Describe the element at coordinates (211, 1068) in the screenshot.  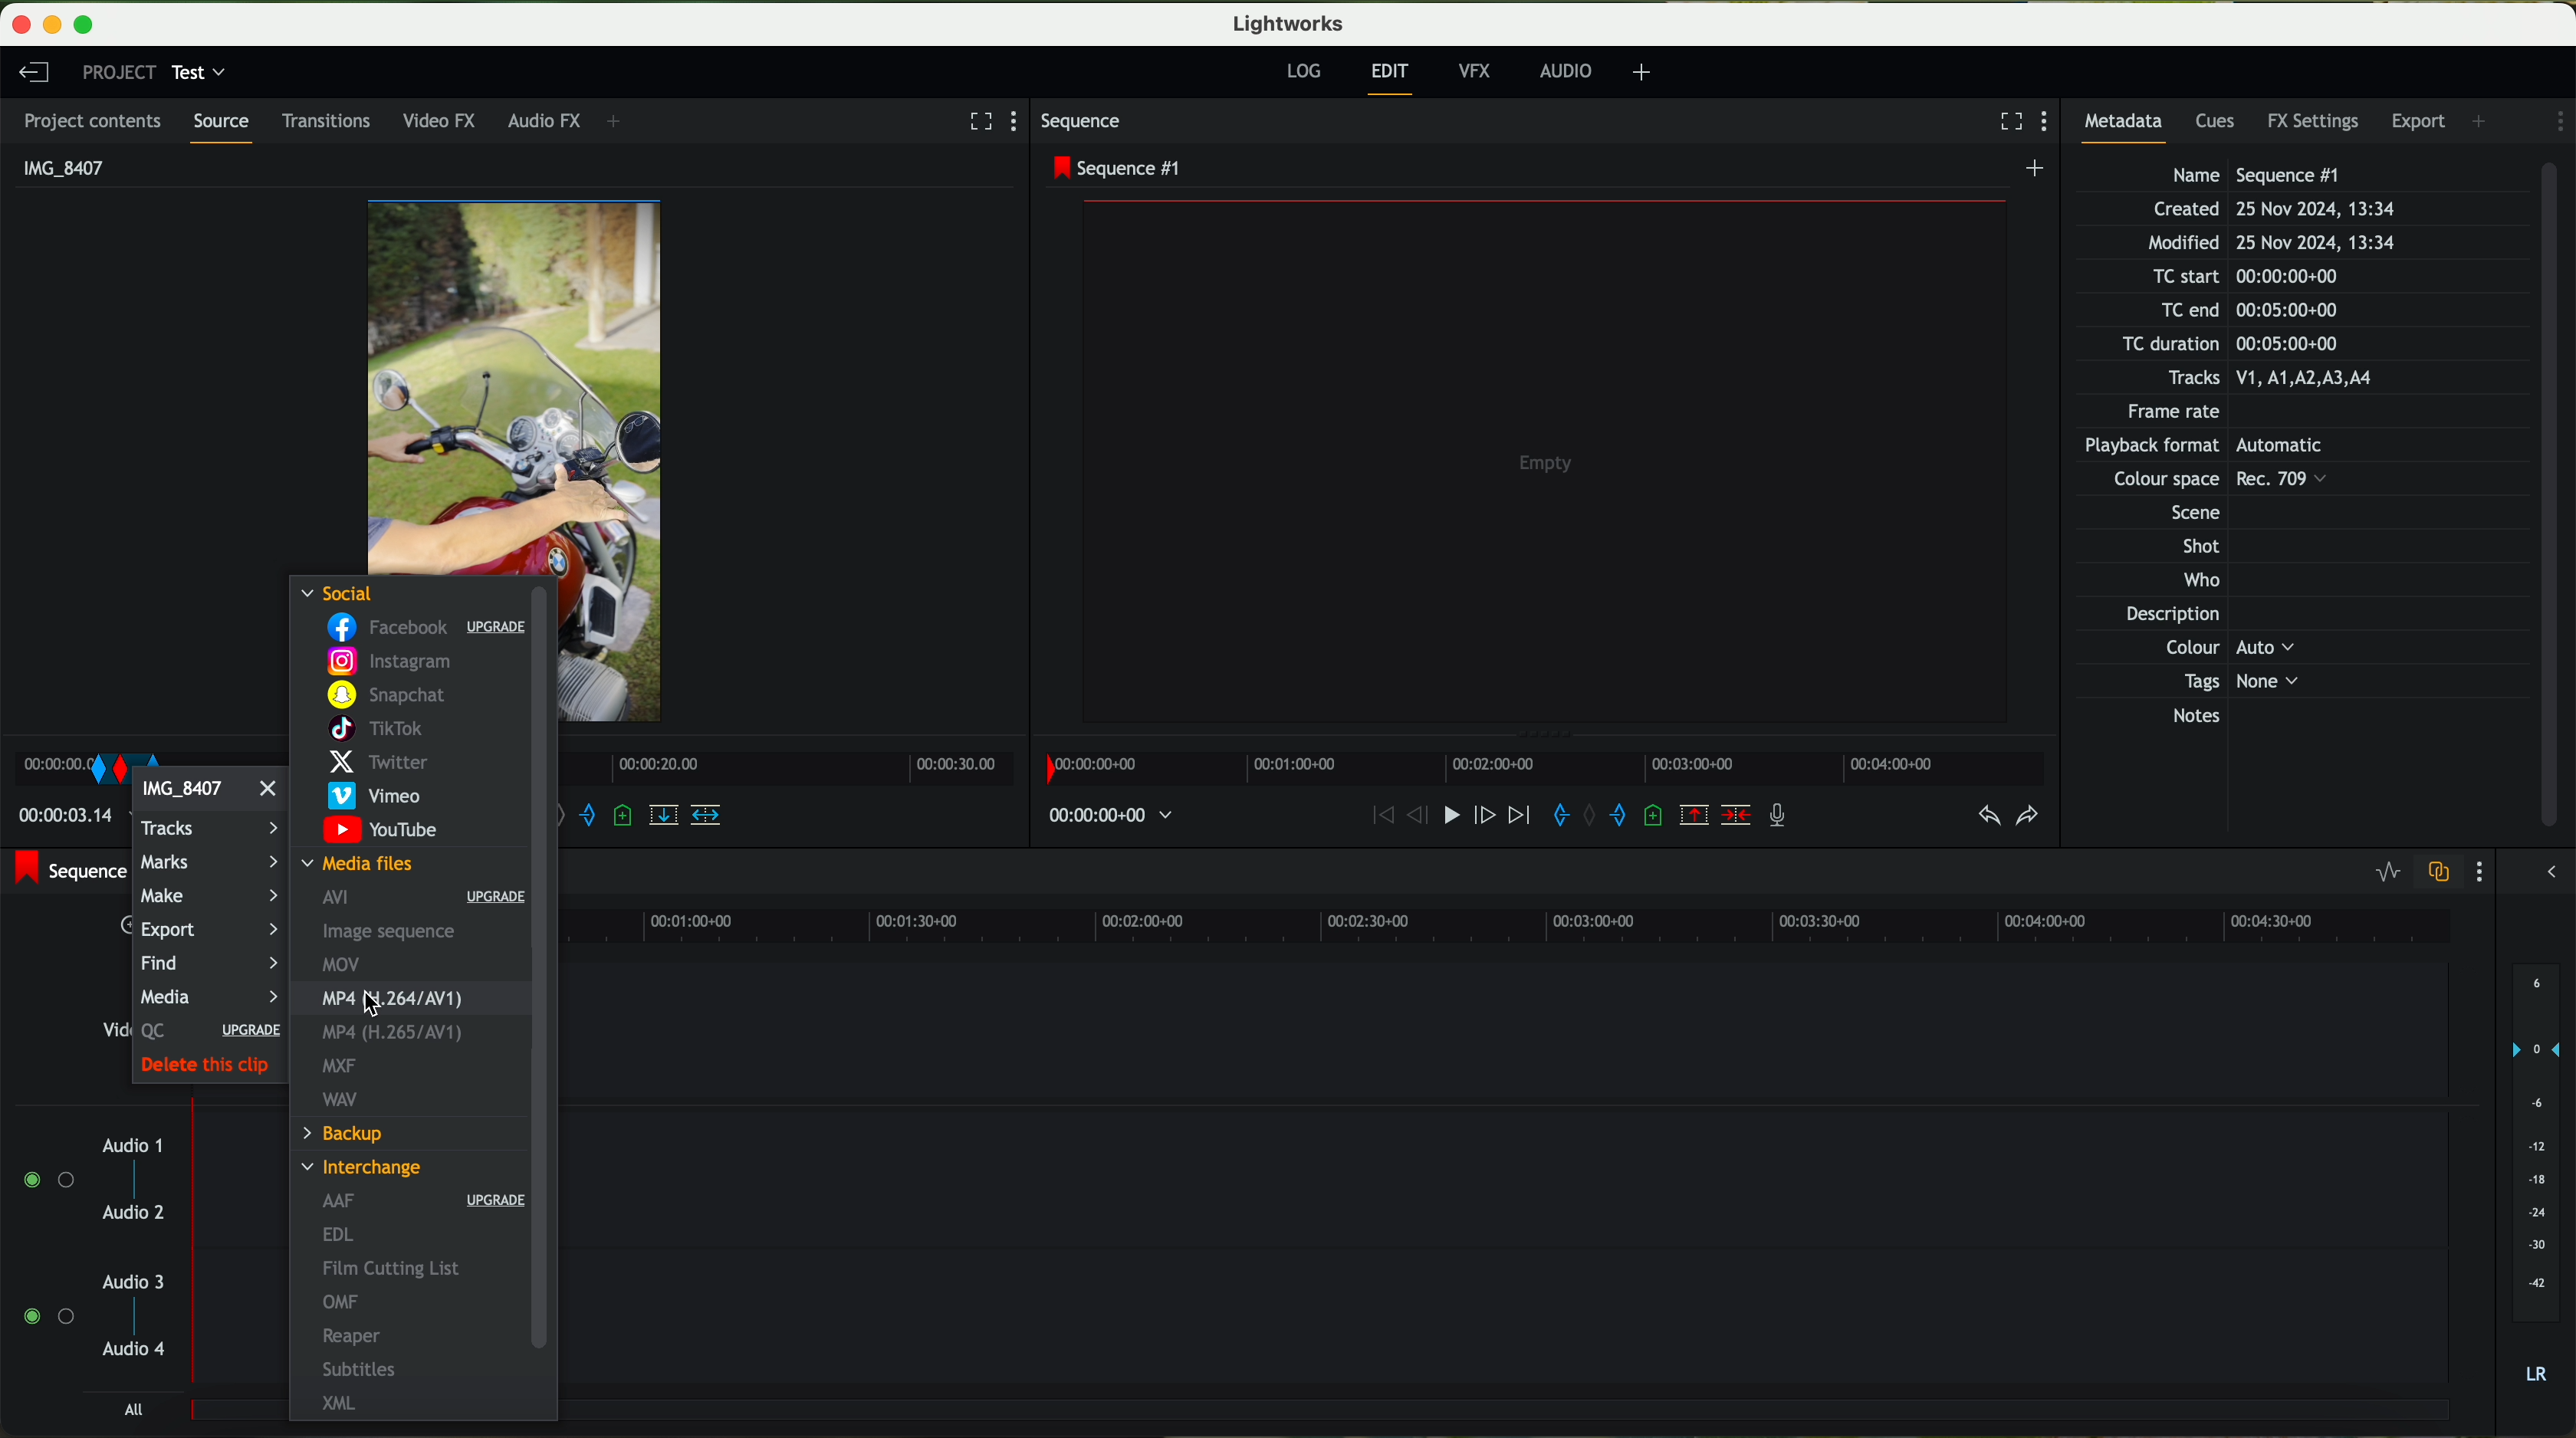
I see `delete this clip` at that location.